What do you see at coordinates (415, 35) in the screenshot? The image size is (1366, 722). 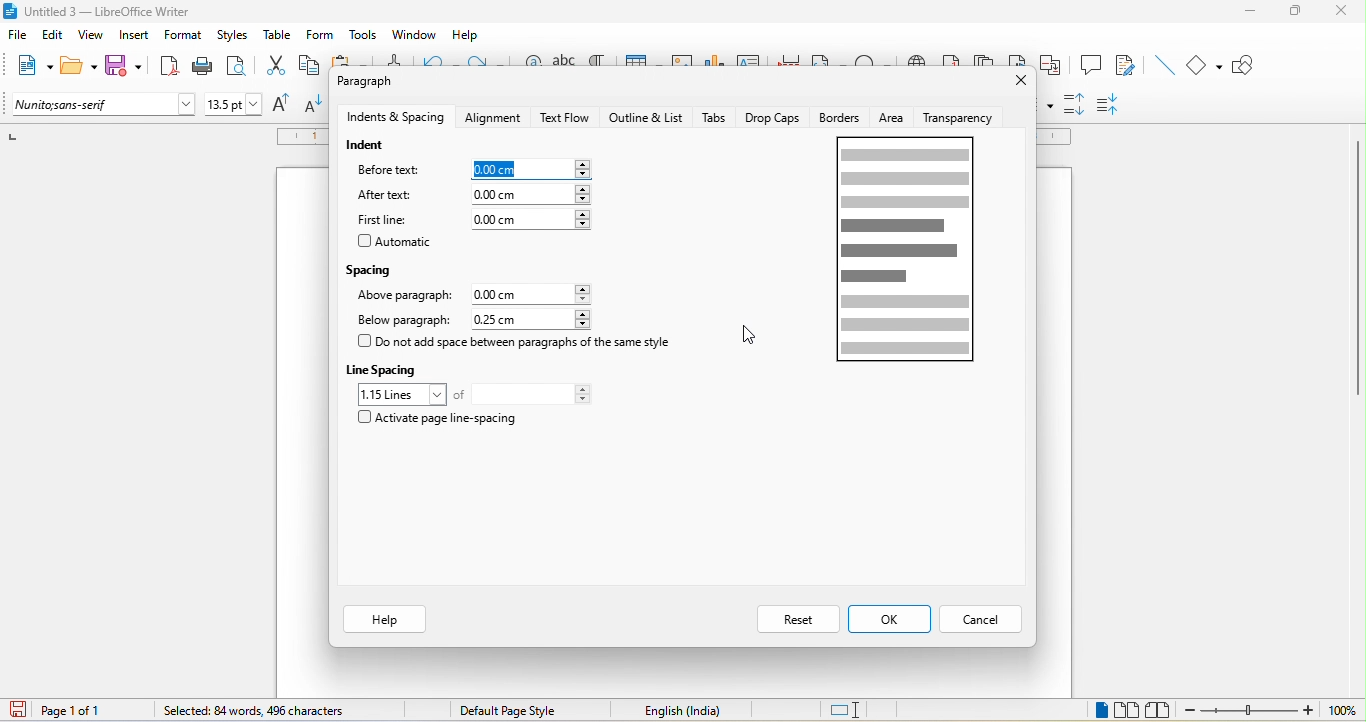 I see `window` at bounding box center [415, 35].